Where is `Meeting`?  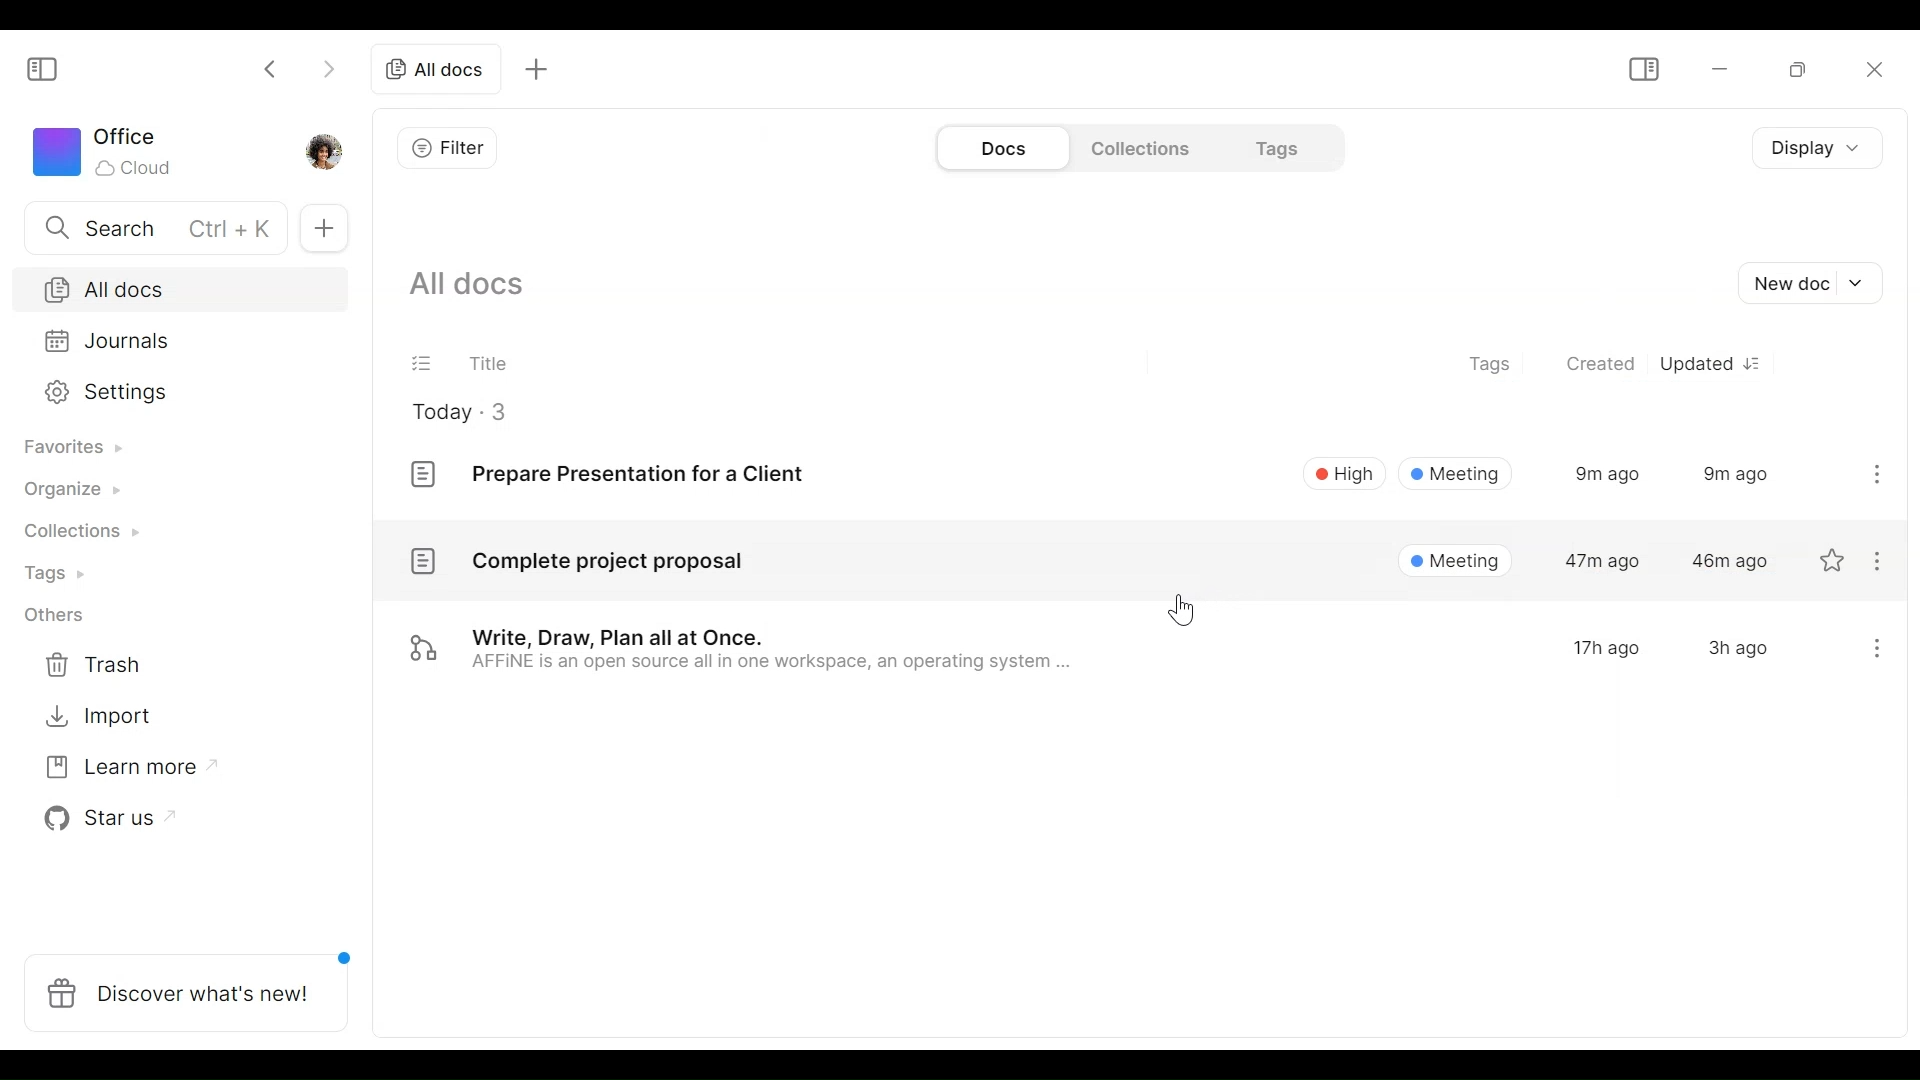
Meeting is located at coordinates (1457, 474).